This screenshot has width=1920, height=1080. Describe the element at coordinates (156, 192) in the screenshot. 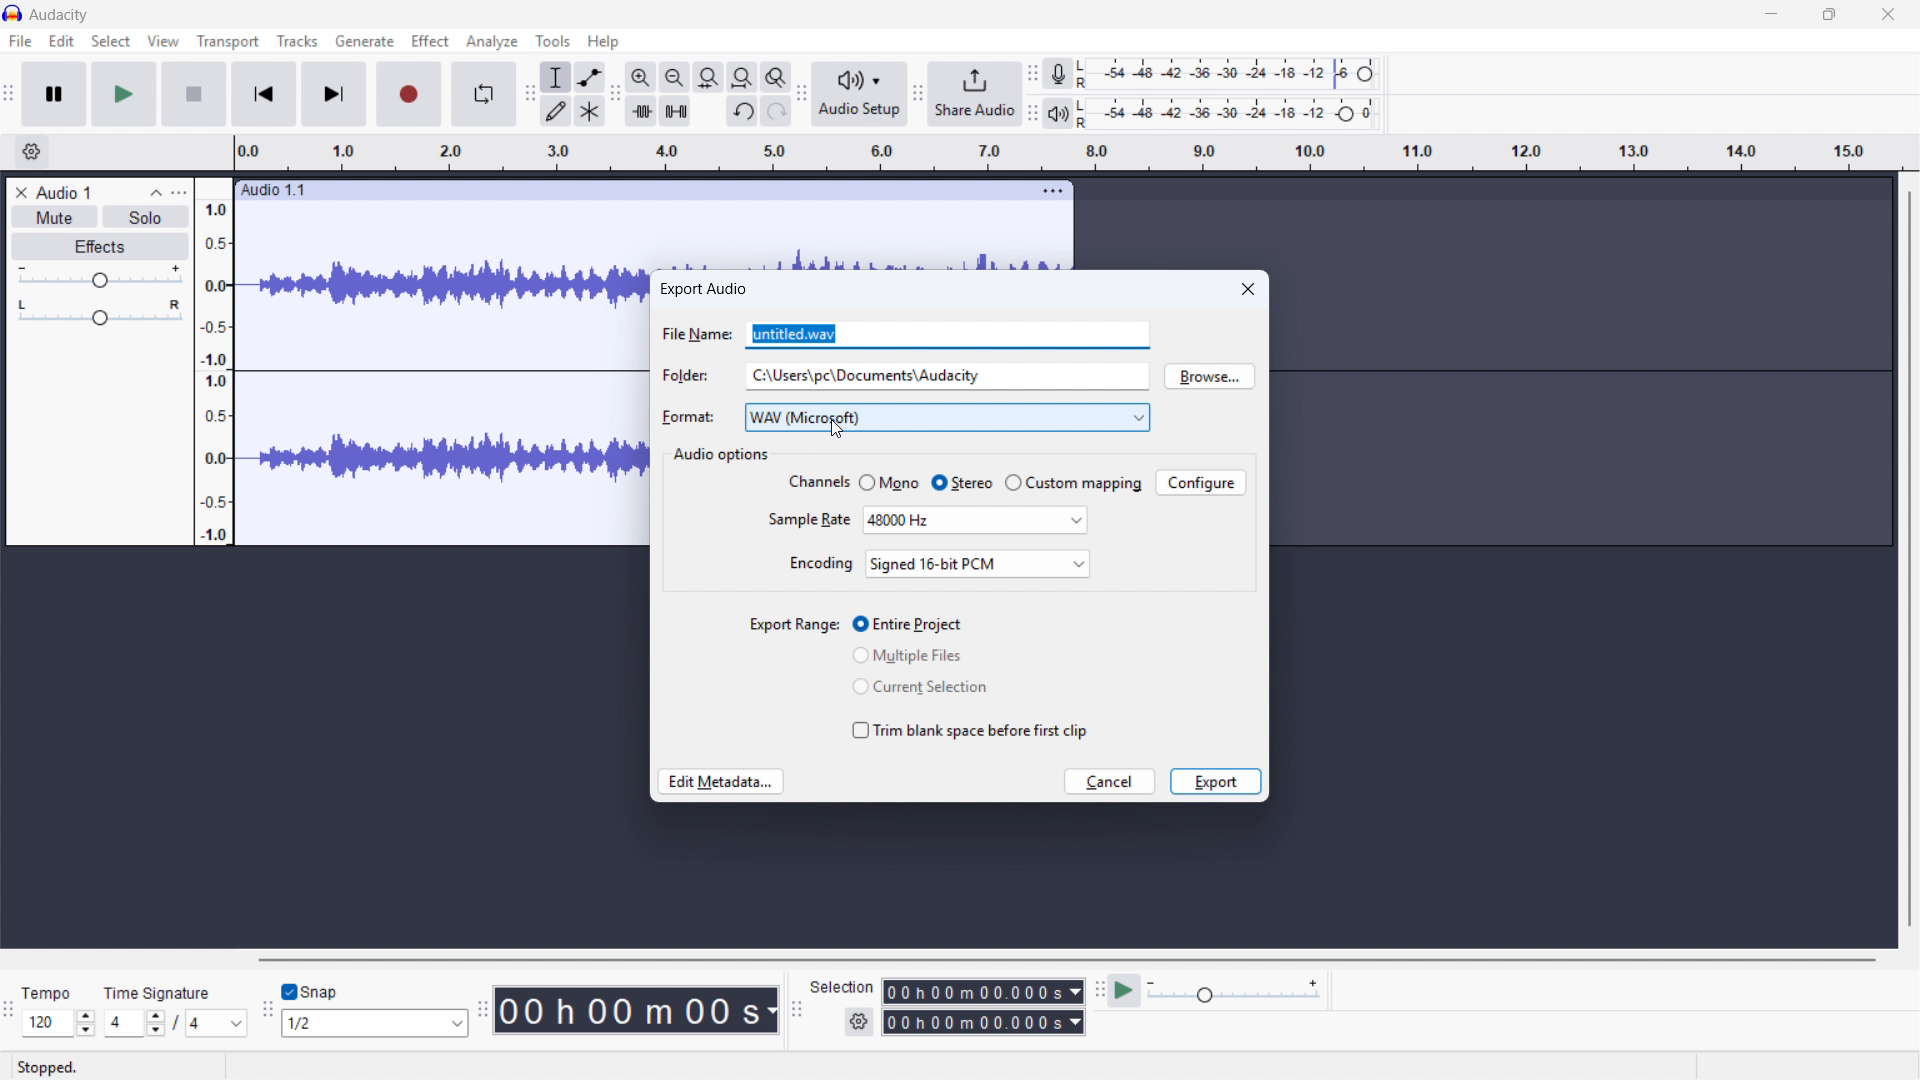

I see `Collapse ` at that location.